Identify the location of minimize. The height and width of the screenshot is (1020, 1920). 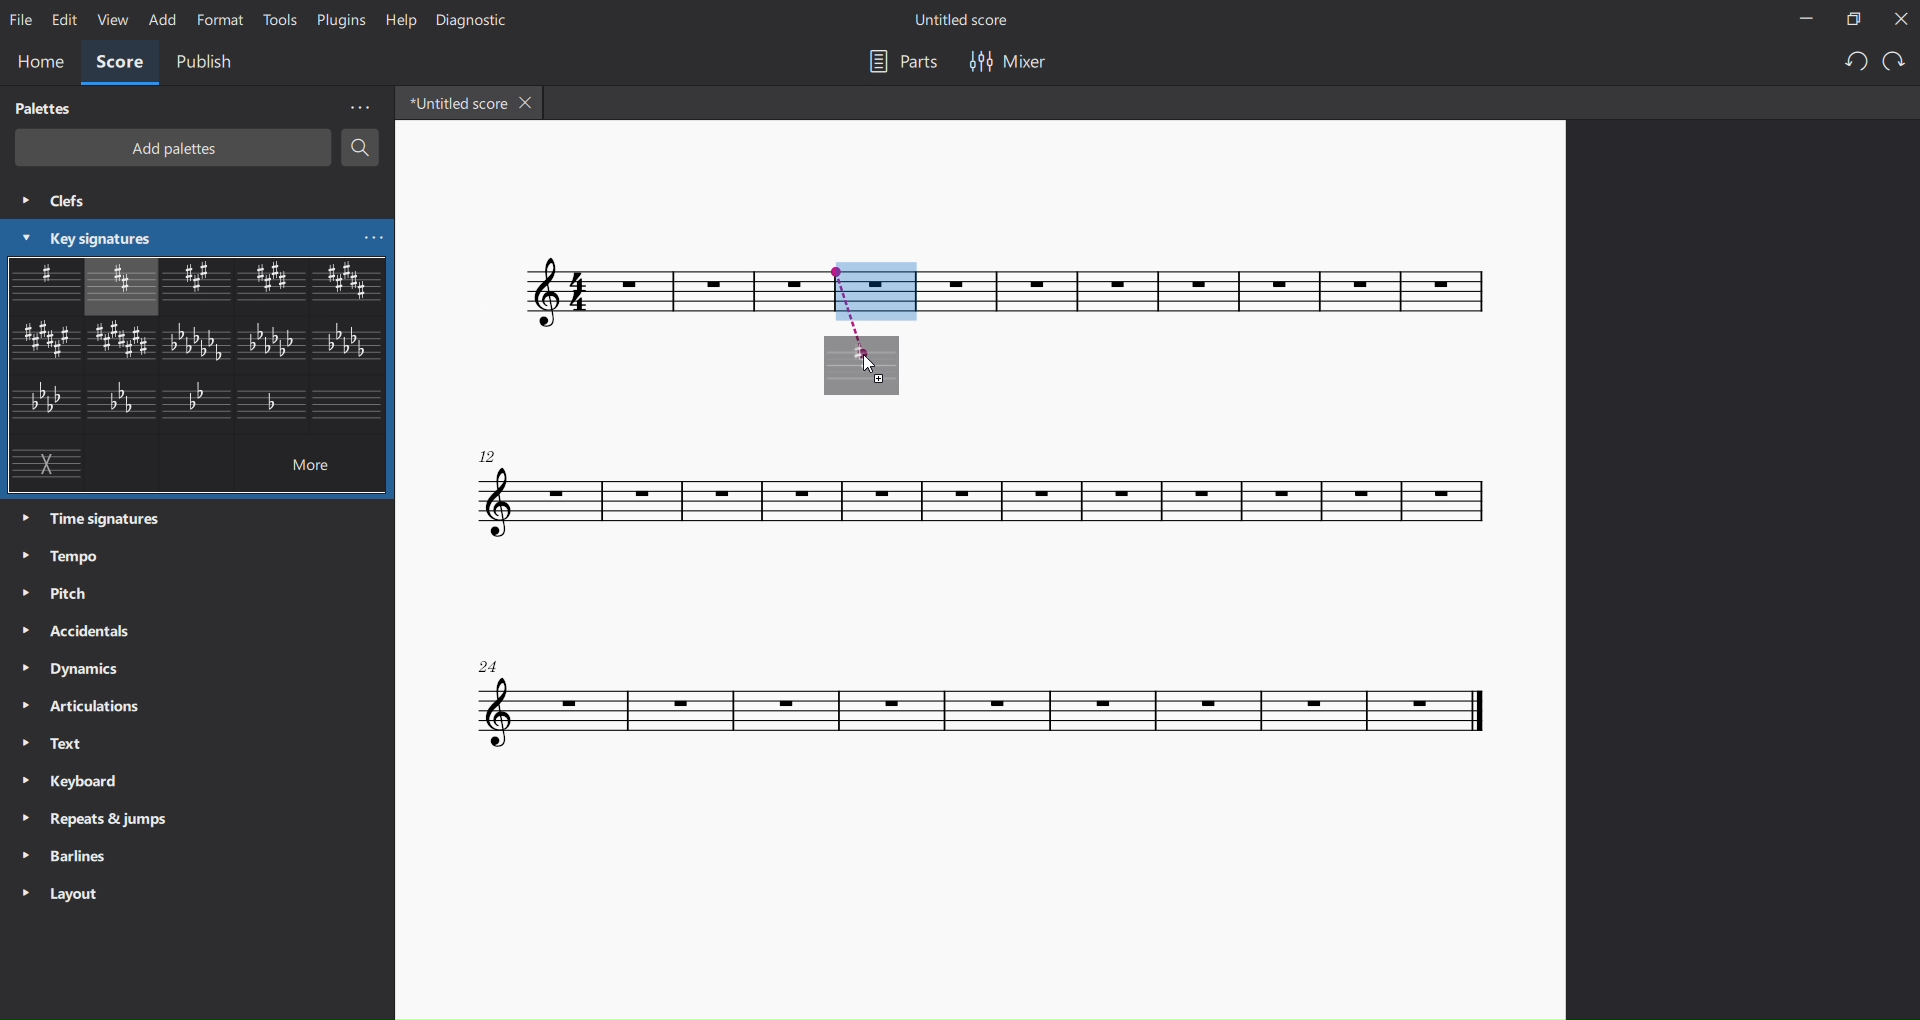
(1804, 17).